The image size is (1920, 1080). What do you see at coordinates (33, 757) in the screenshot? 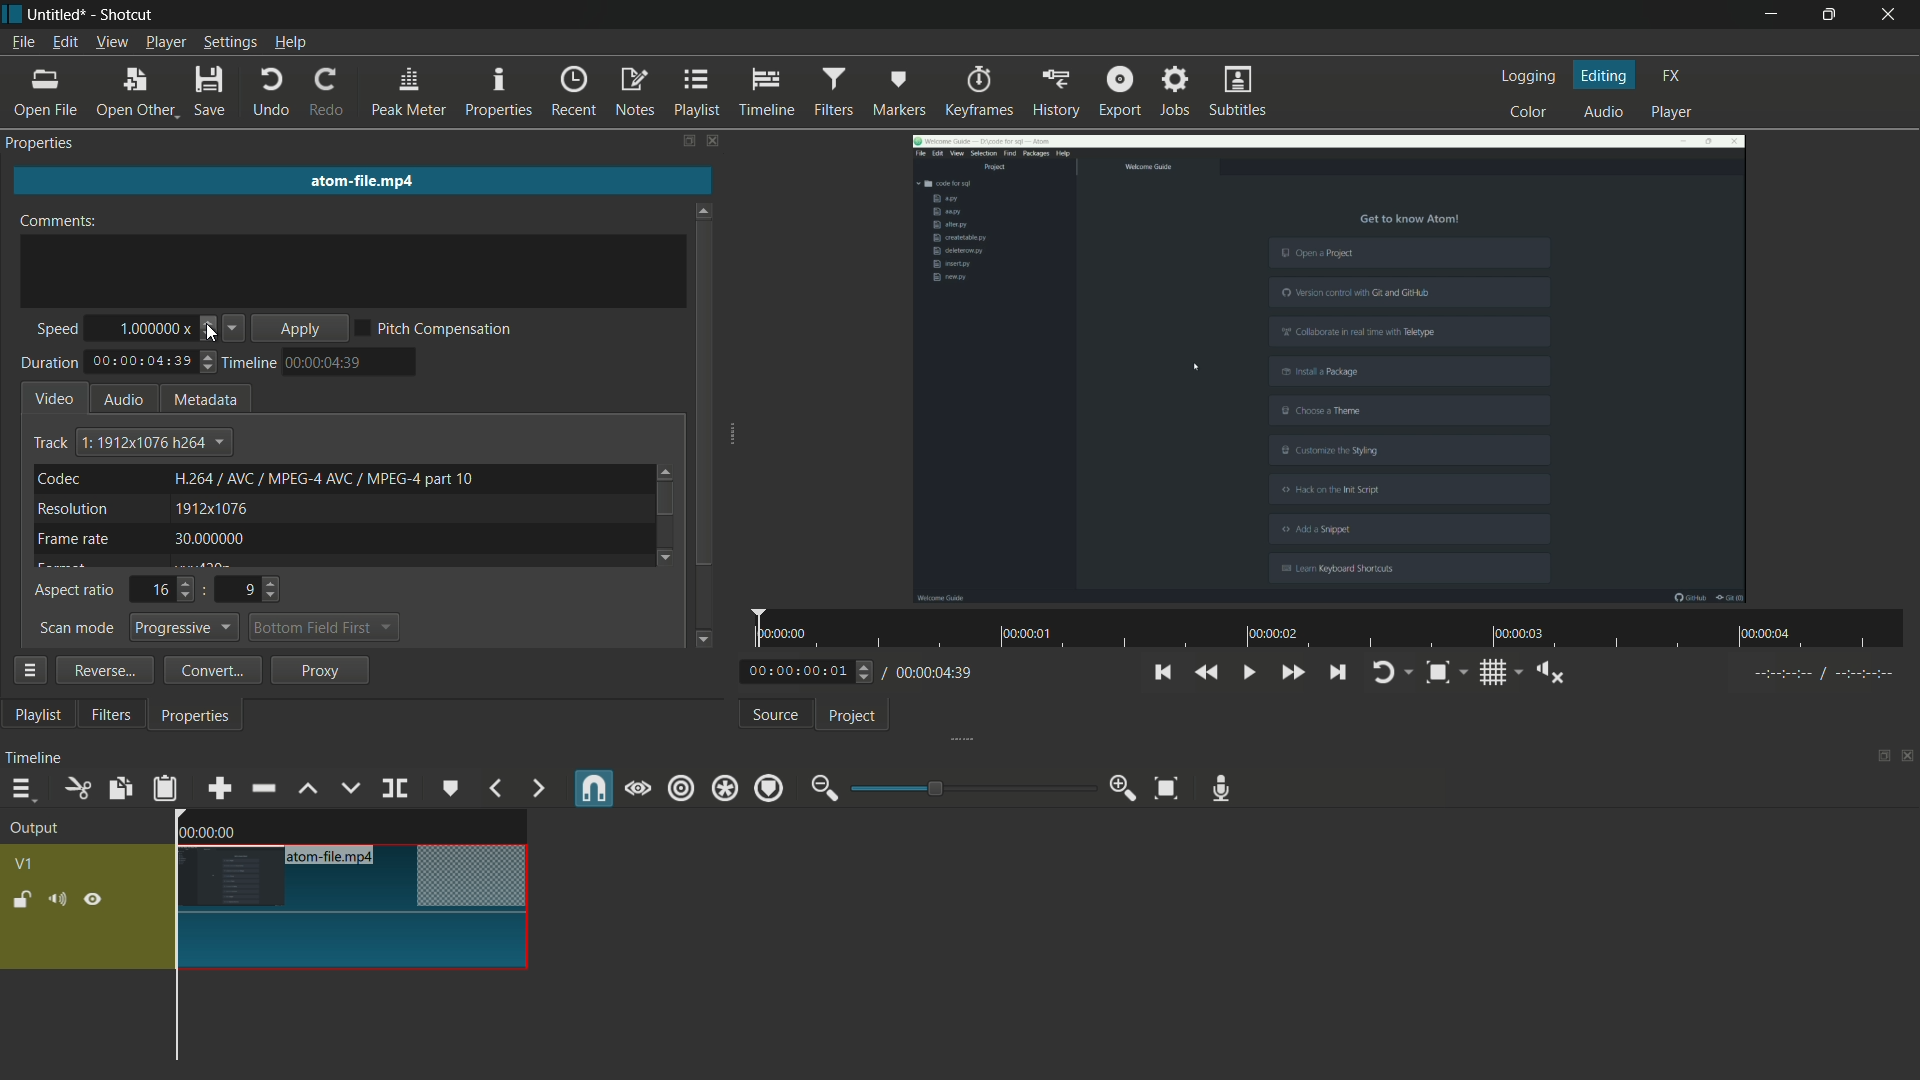
I see `timeline` at bounding box center [33, 757].